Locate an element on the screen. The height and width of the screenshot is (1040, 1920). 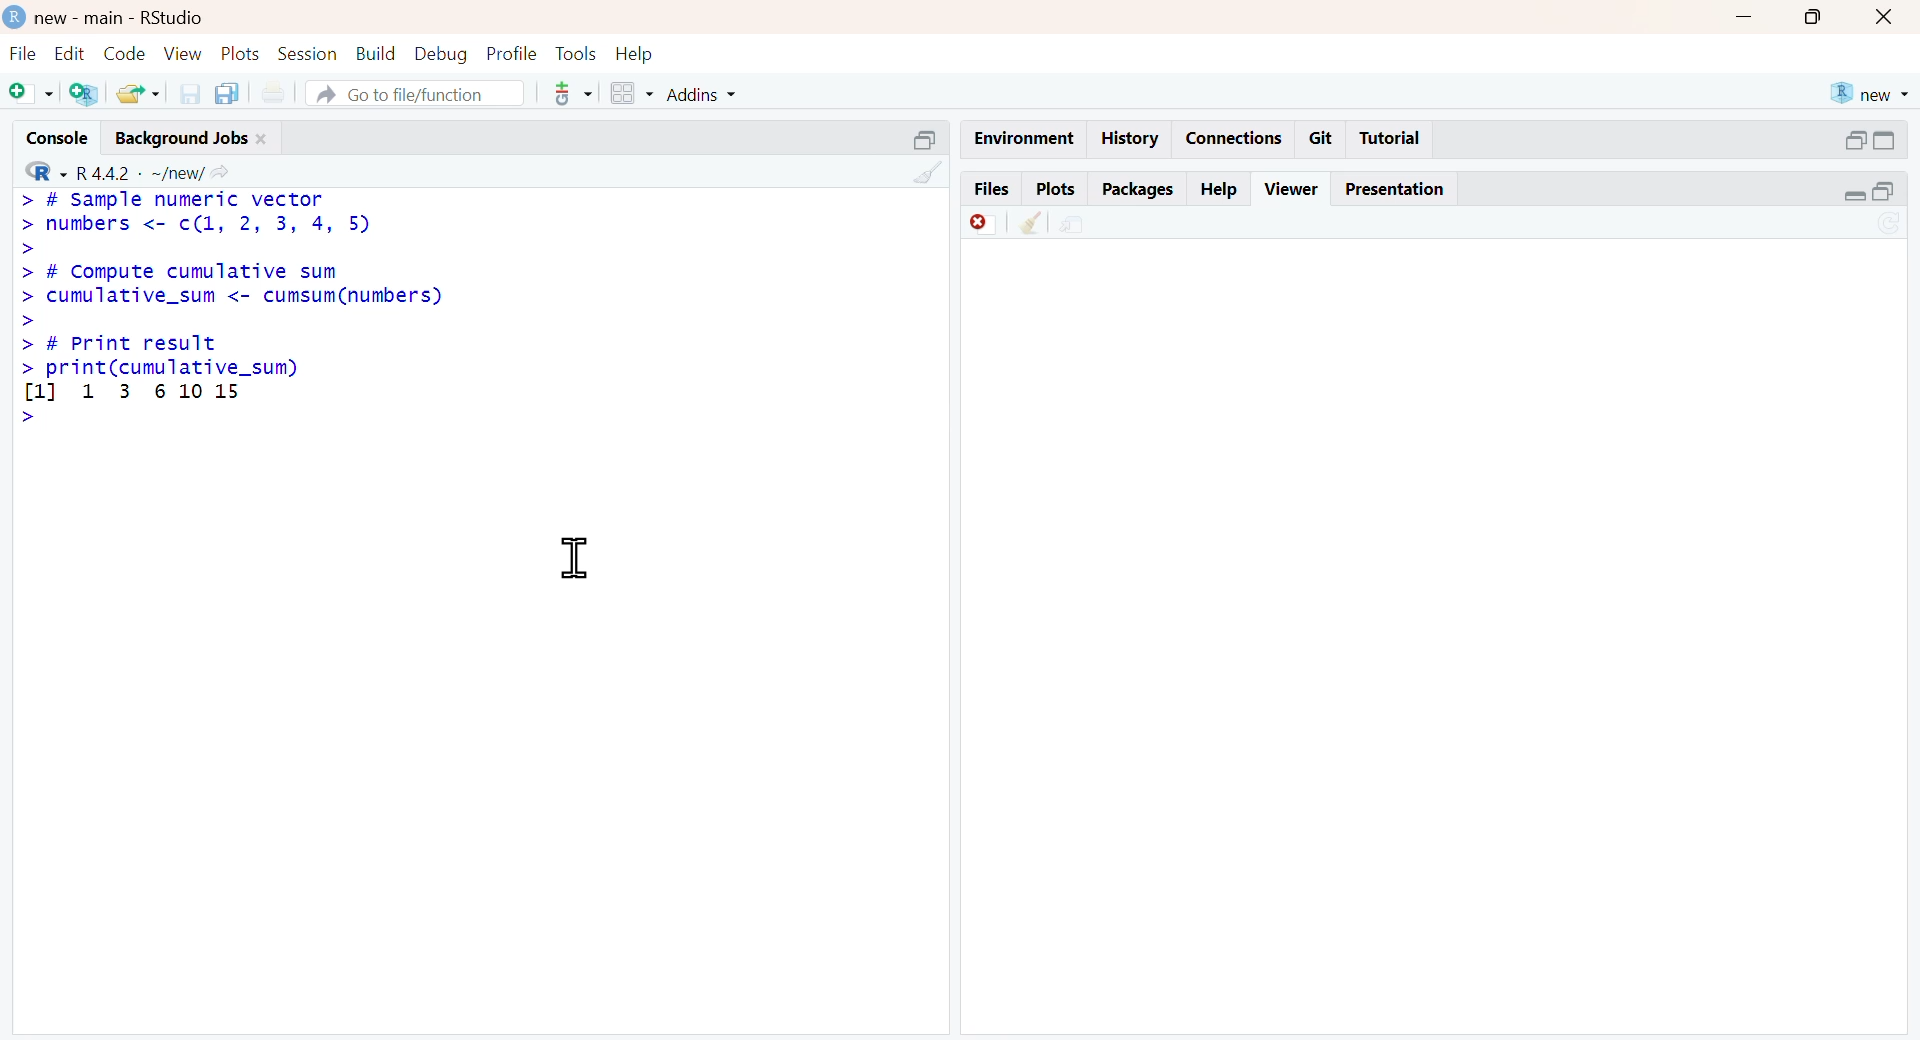
copy is located at coordinates (227, 93).